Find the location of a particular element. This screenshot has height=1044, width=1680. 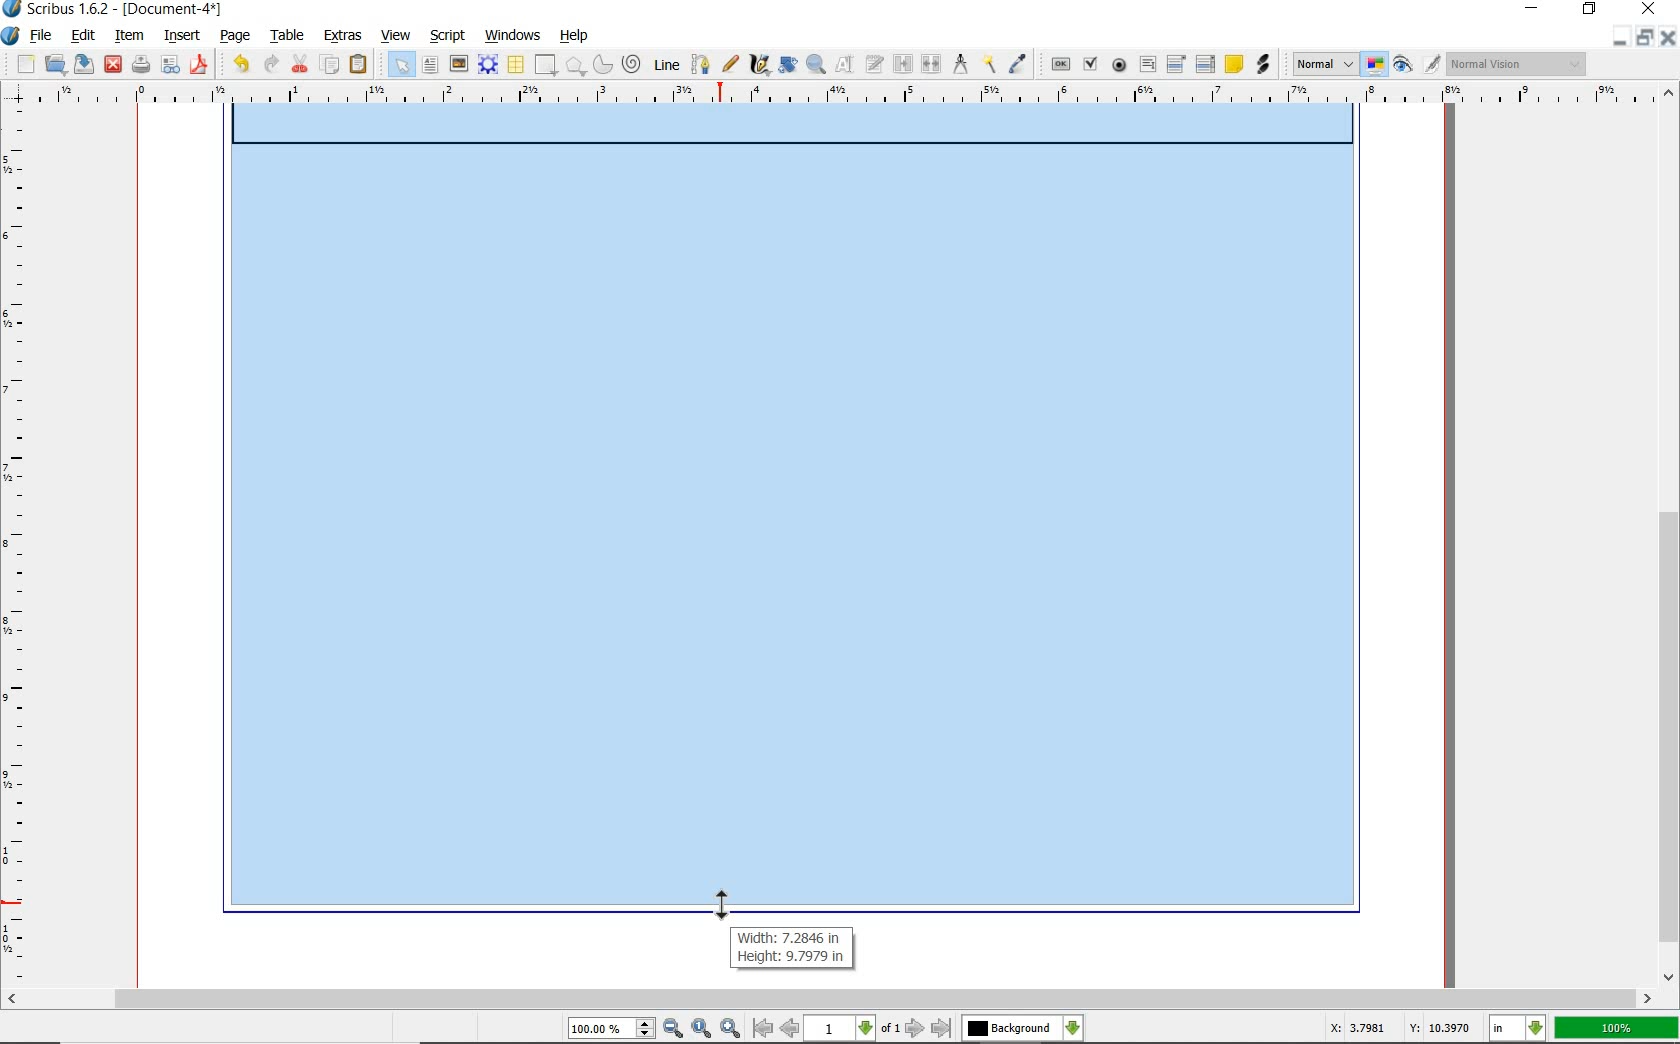

close is located at coordinates (1648, 10).